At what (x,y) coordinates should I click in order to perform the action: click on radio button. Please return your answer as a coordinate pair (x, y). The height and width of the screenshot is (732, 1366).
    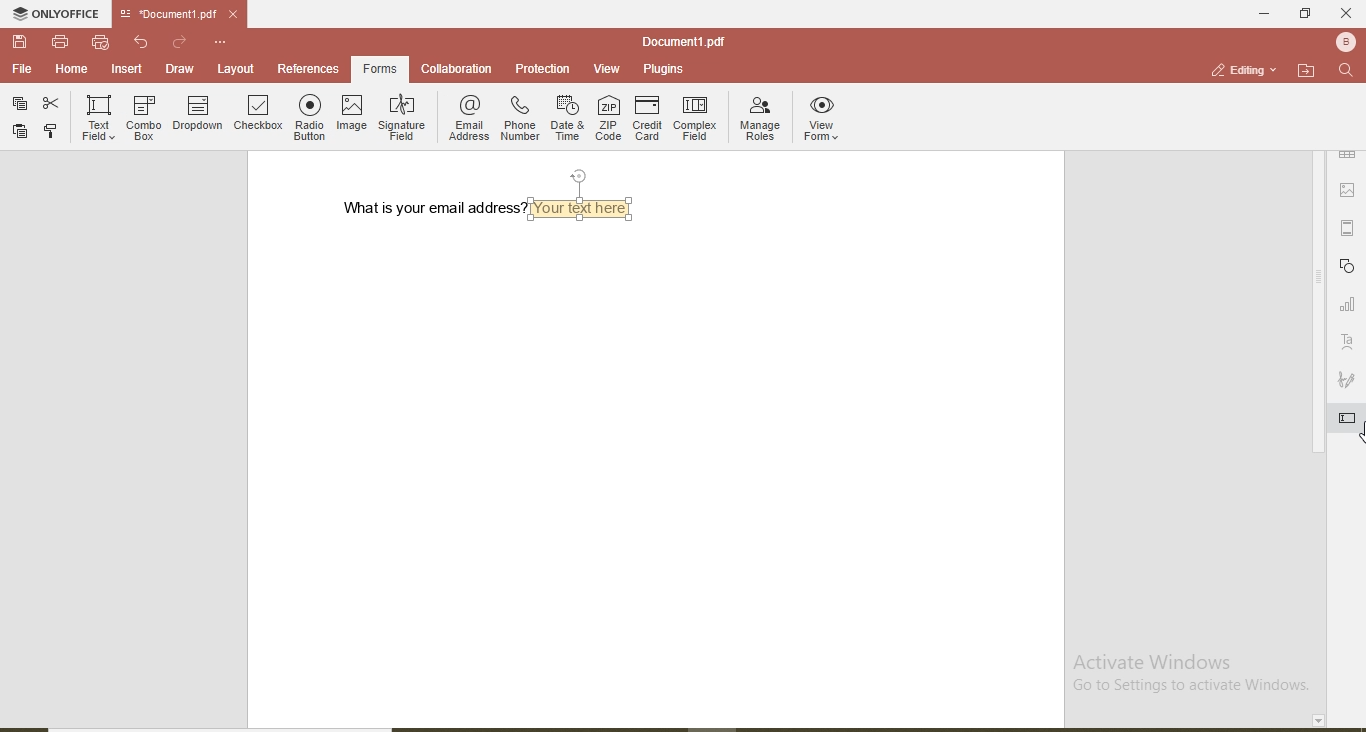
    Looking at the image, I should click on (310, 117).